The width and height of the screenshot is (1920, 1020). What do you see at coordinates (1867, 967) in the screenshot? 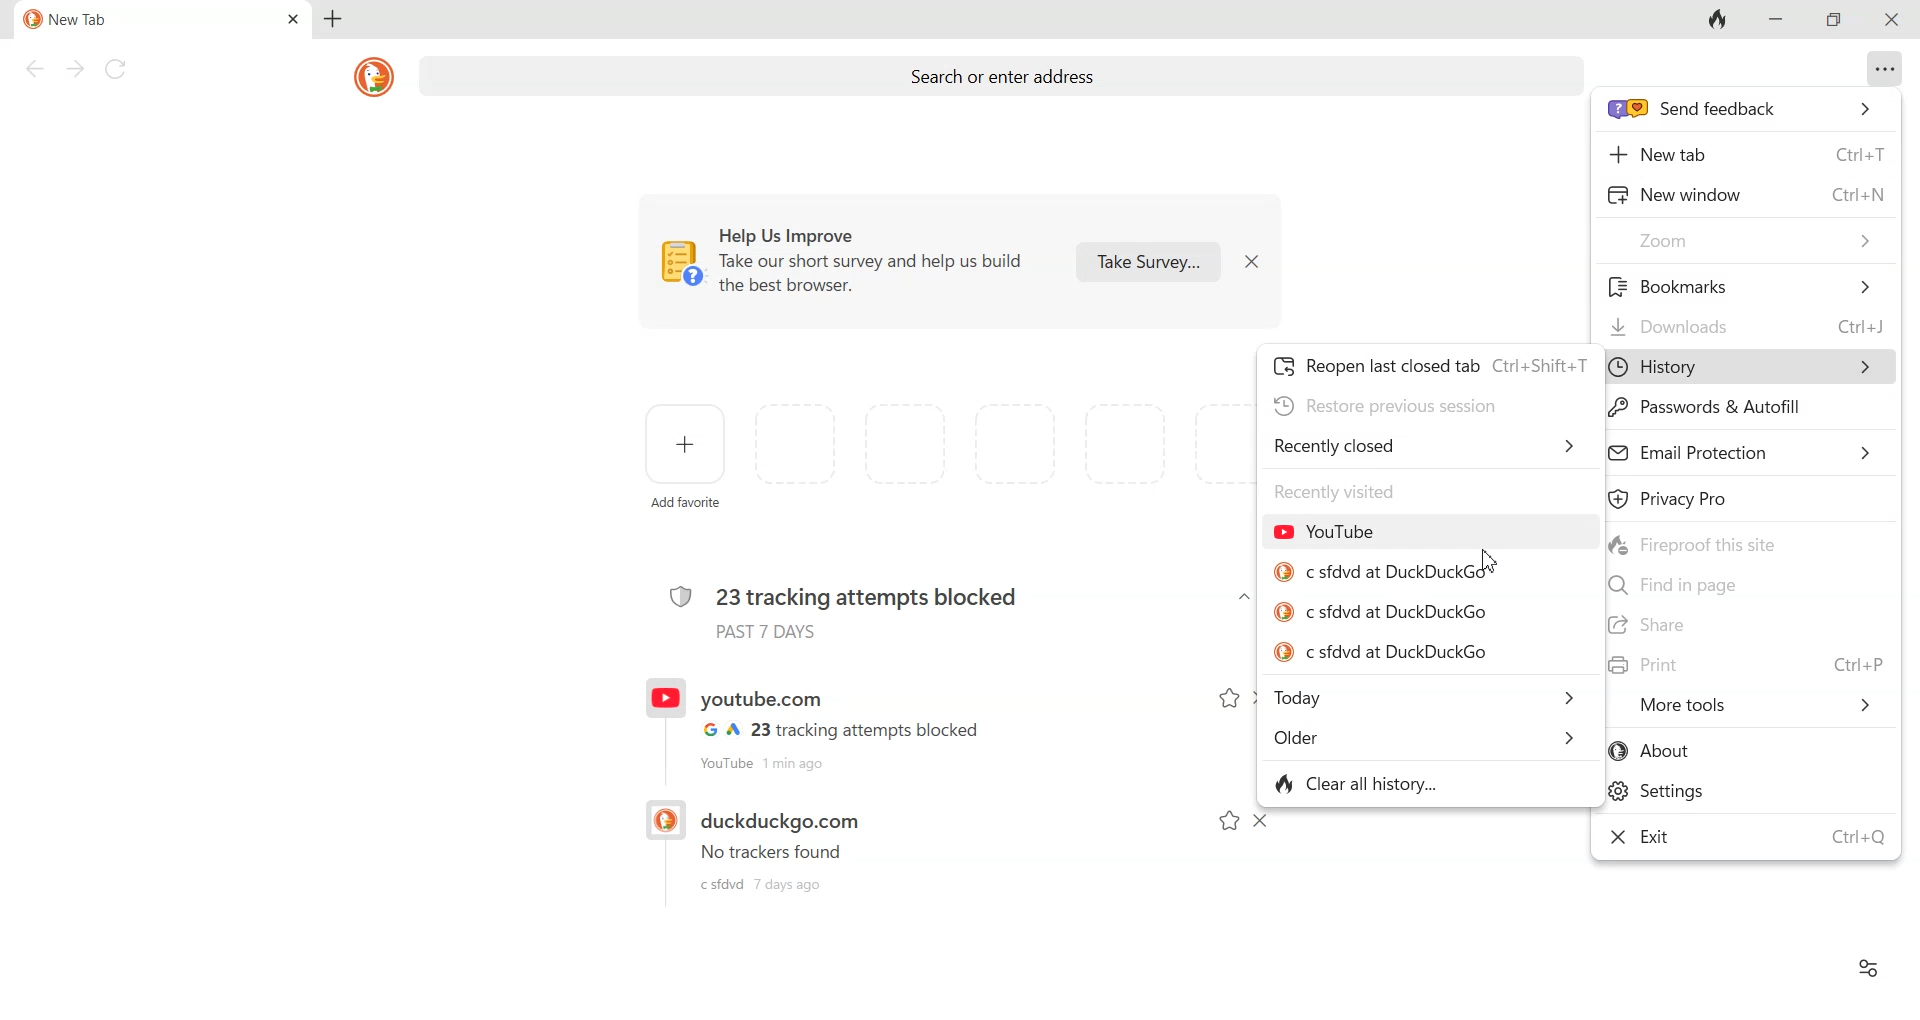
I see `Preferences` at bounding box center [1867, 967].